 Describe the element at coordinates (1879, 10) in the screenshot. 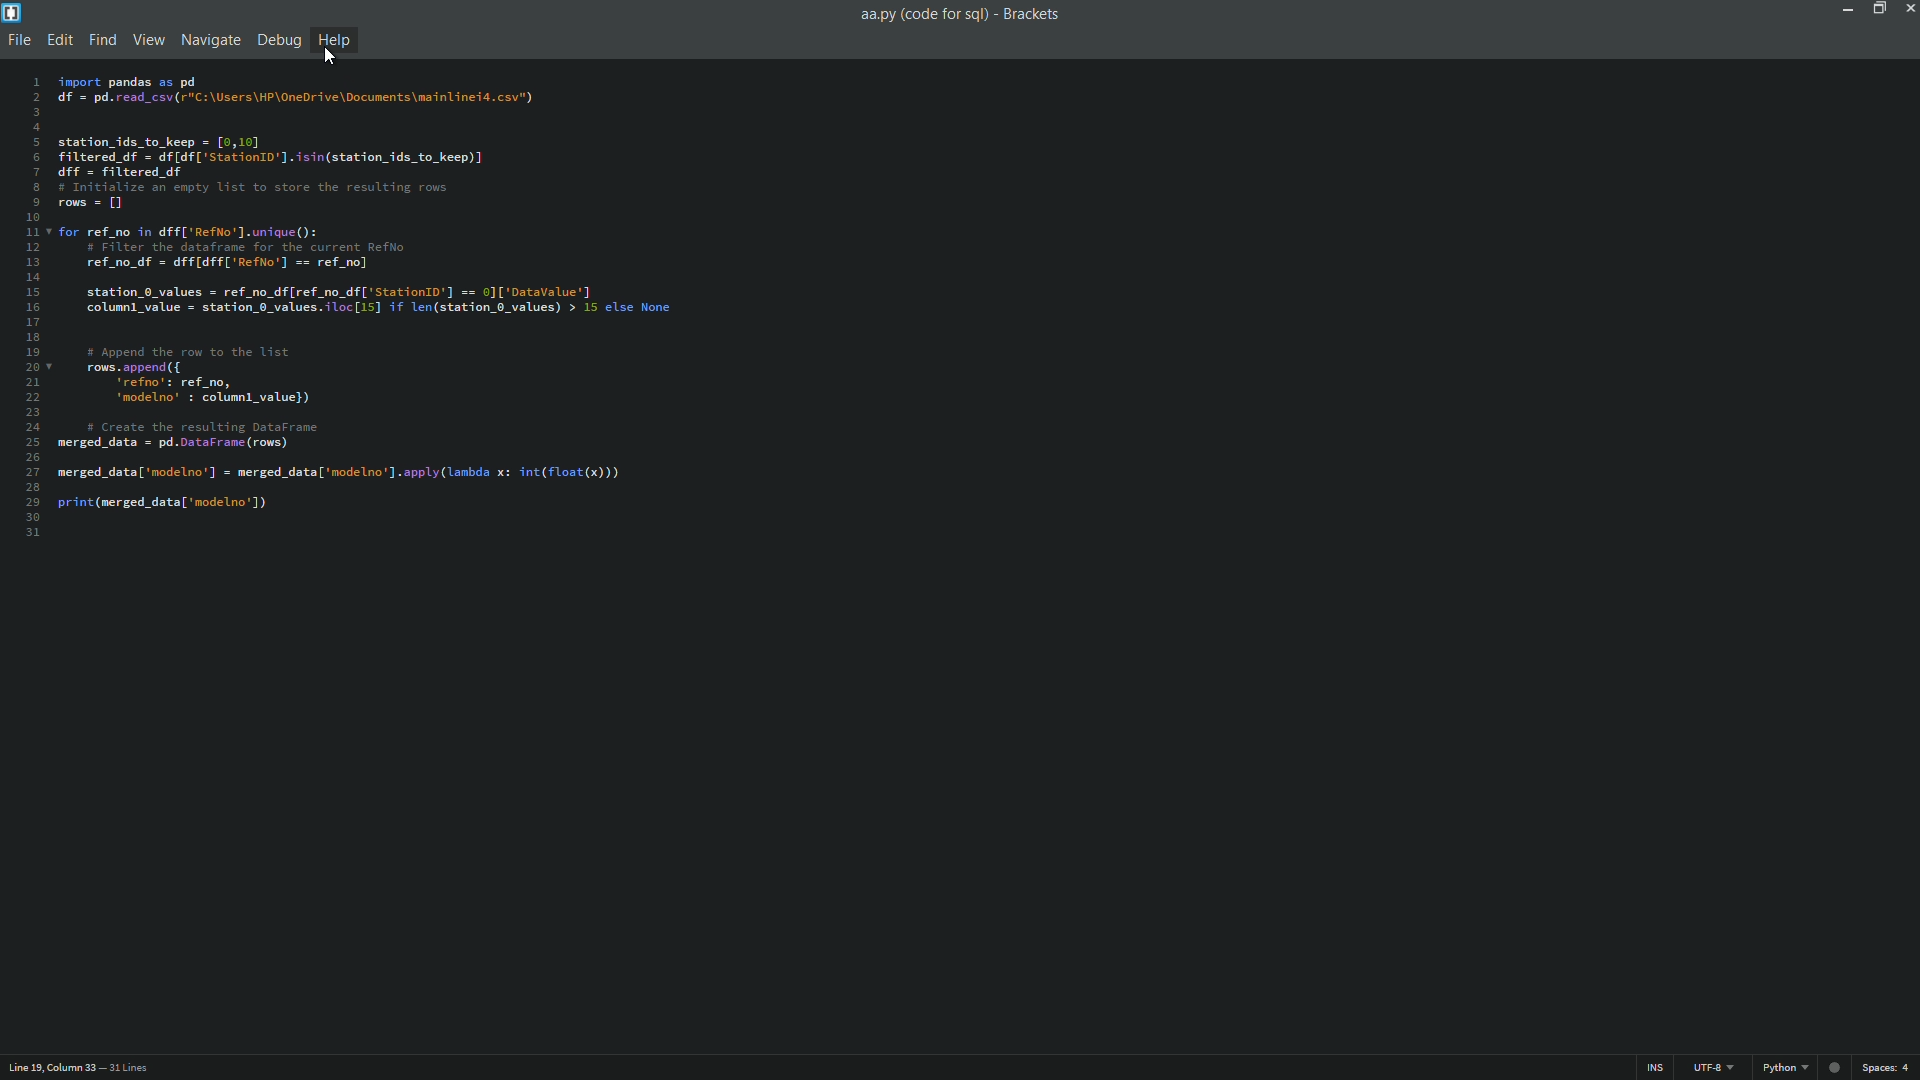

I see `maximize` at that location.